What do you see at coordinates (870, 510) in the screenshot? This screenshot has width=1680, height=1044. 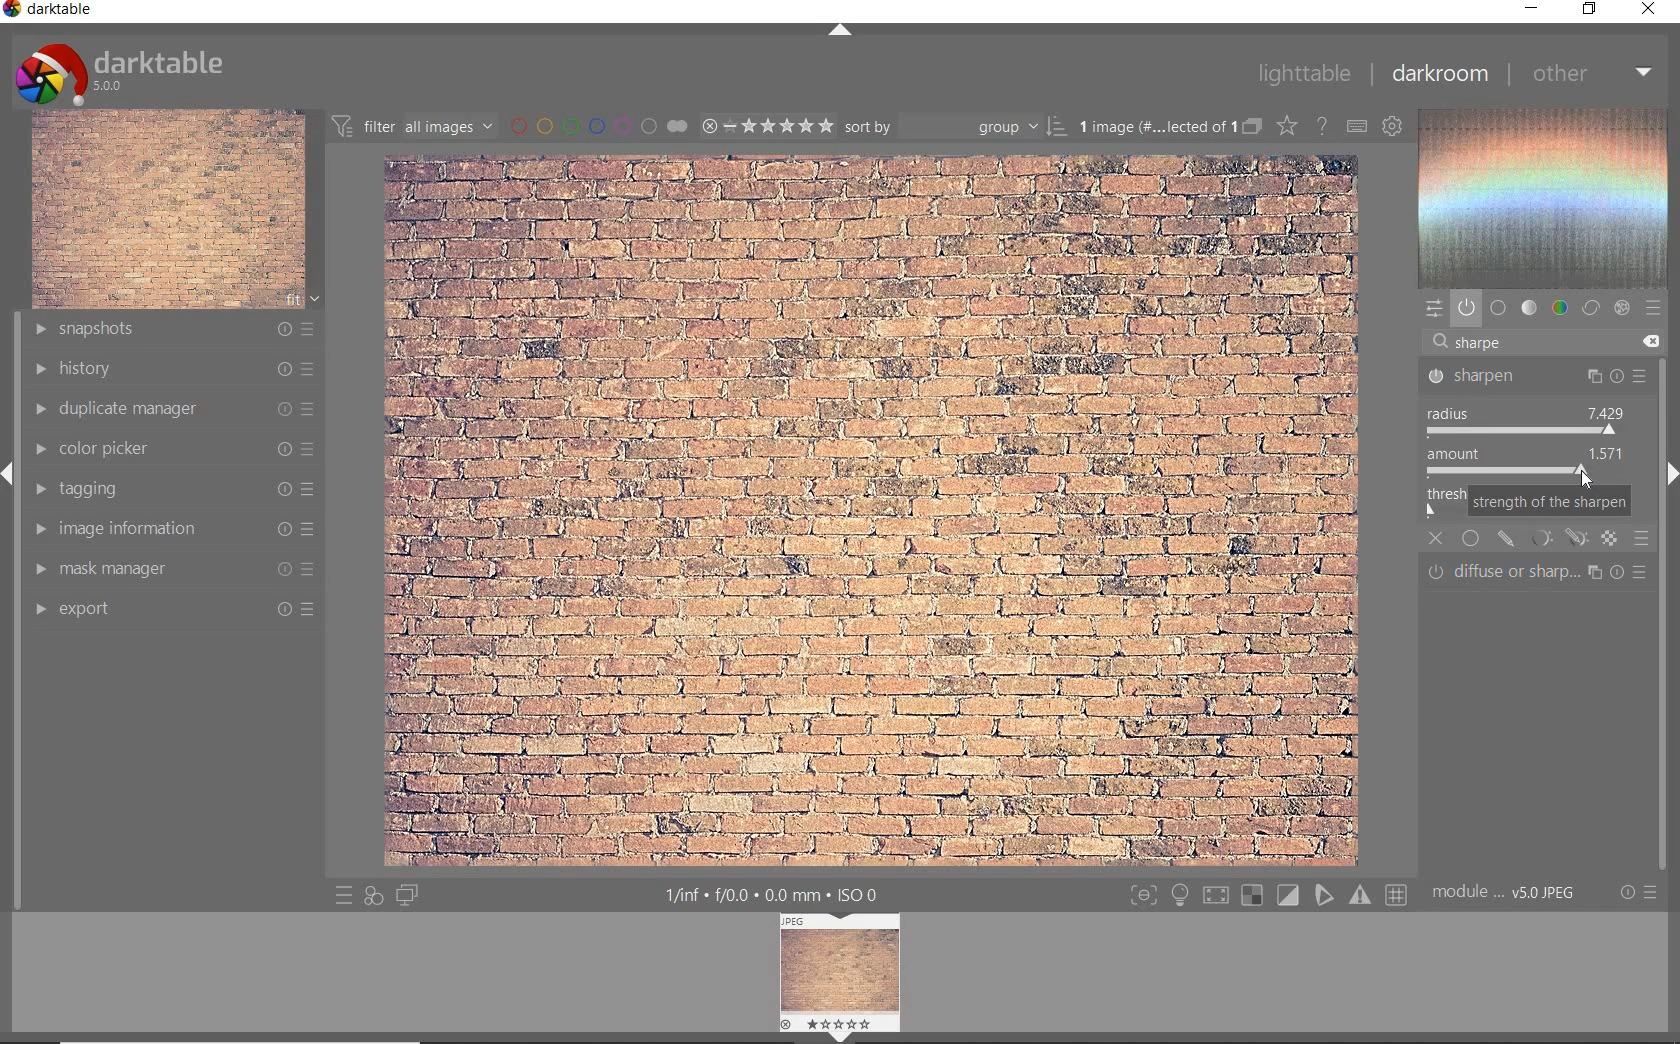 I see `selected image` at bounding box center [870, 510].